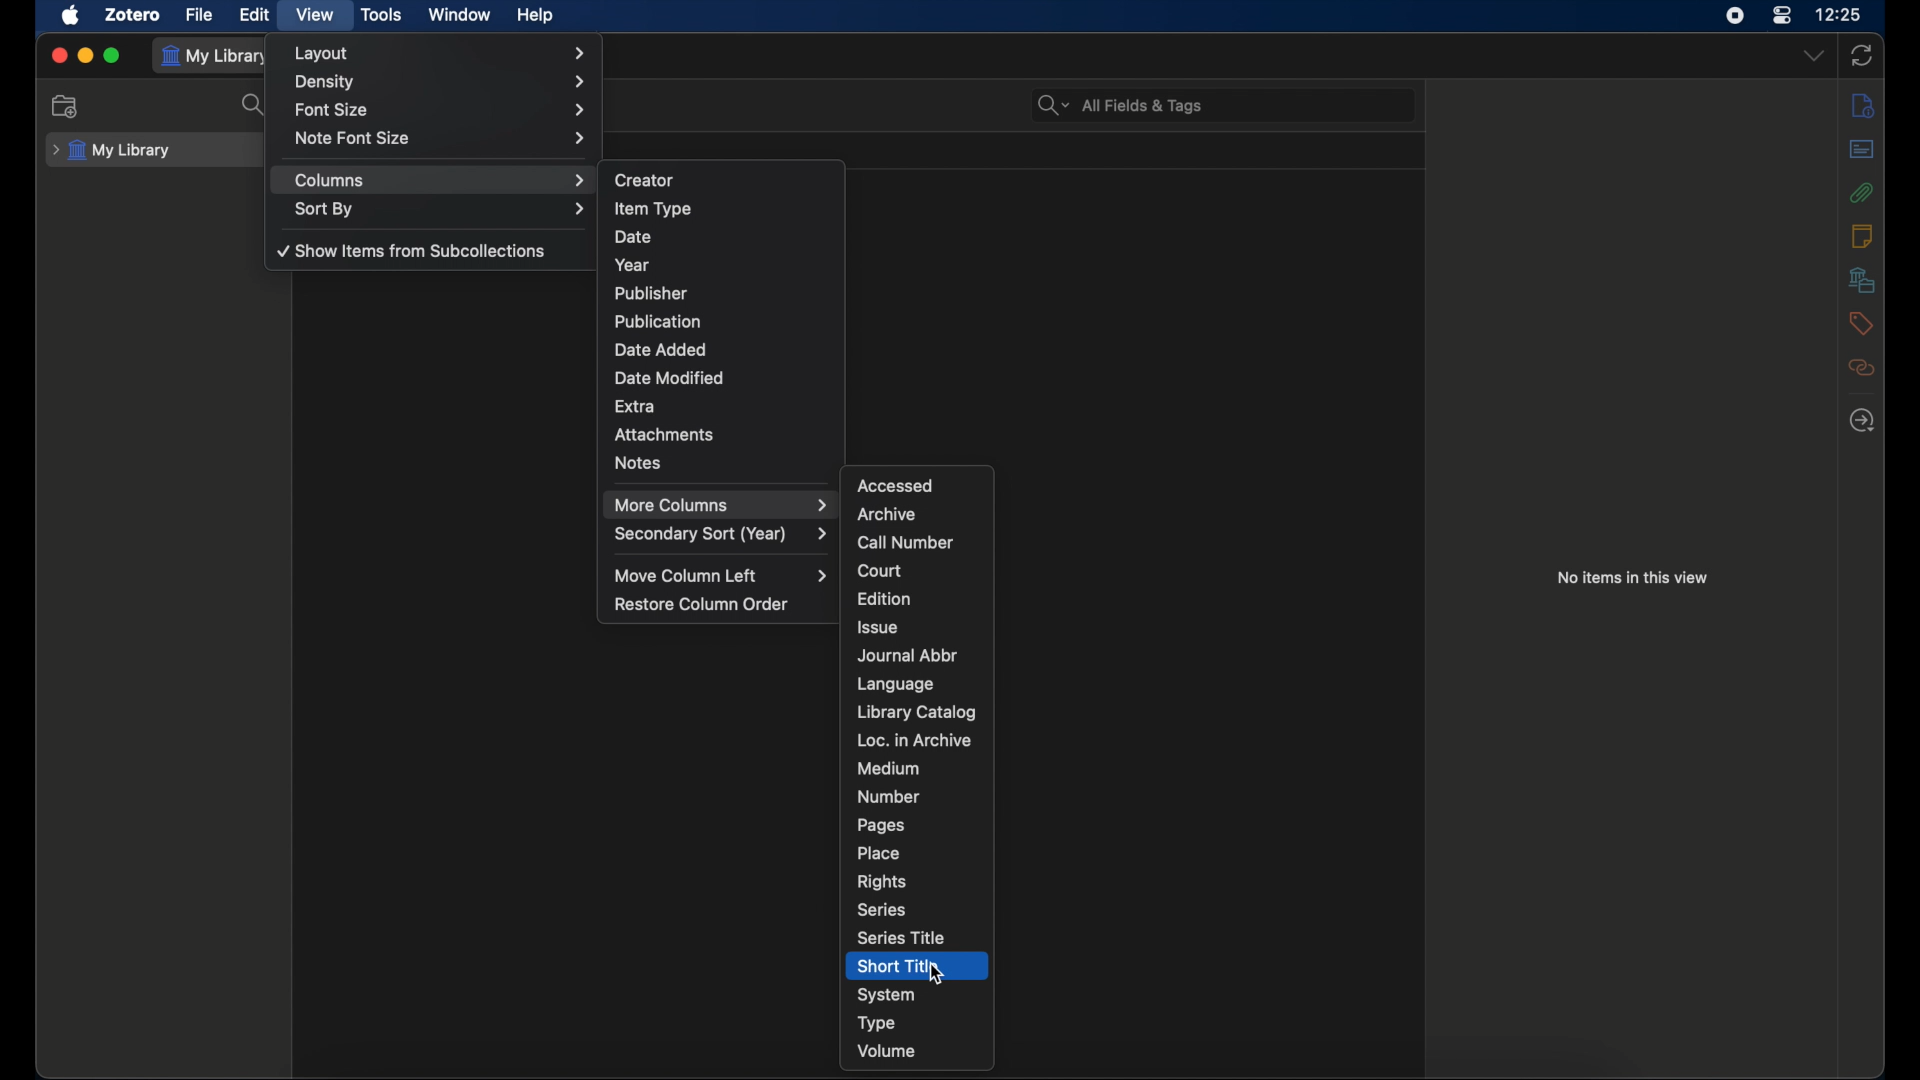 Image resolution: width=1920 pixels, height=1080 pixels. What do you see at coordinates (878, 853) in the screenshot?
I see `place` at bounding box center [878, 853].